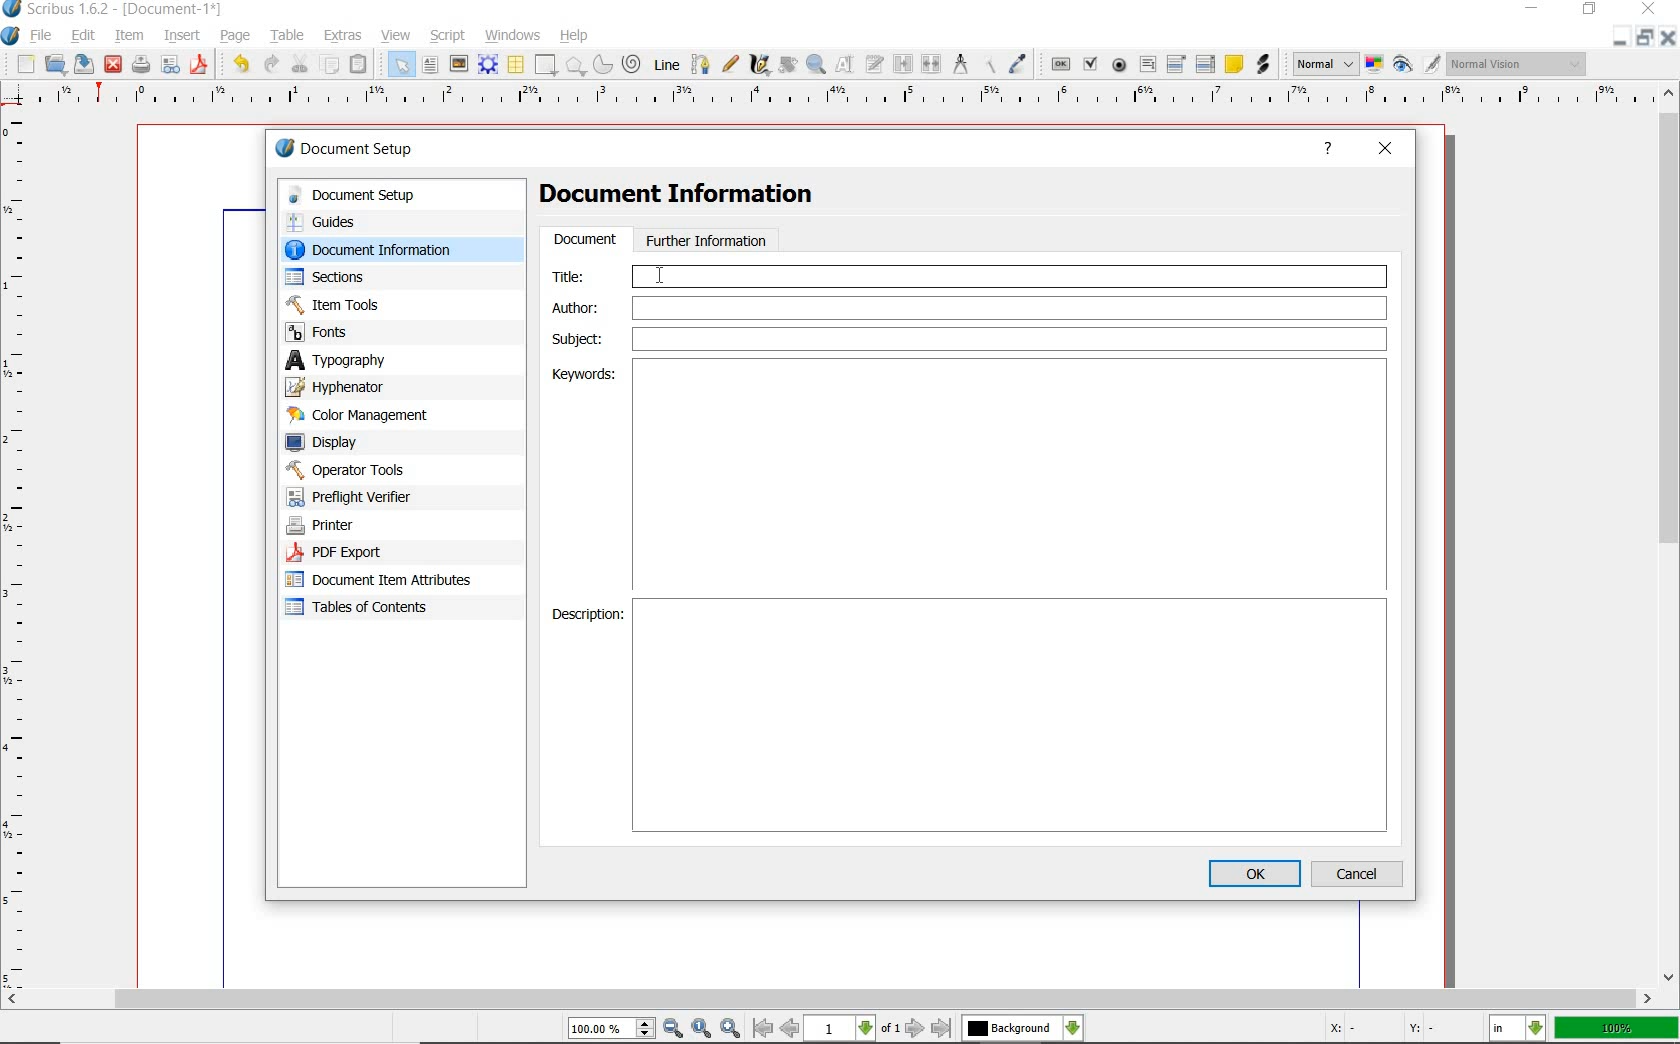  What do you see at coordinates (403, 64) in the screenshot?
I see `select` at bounding box center [403, 64].